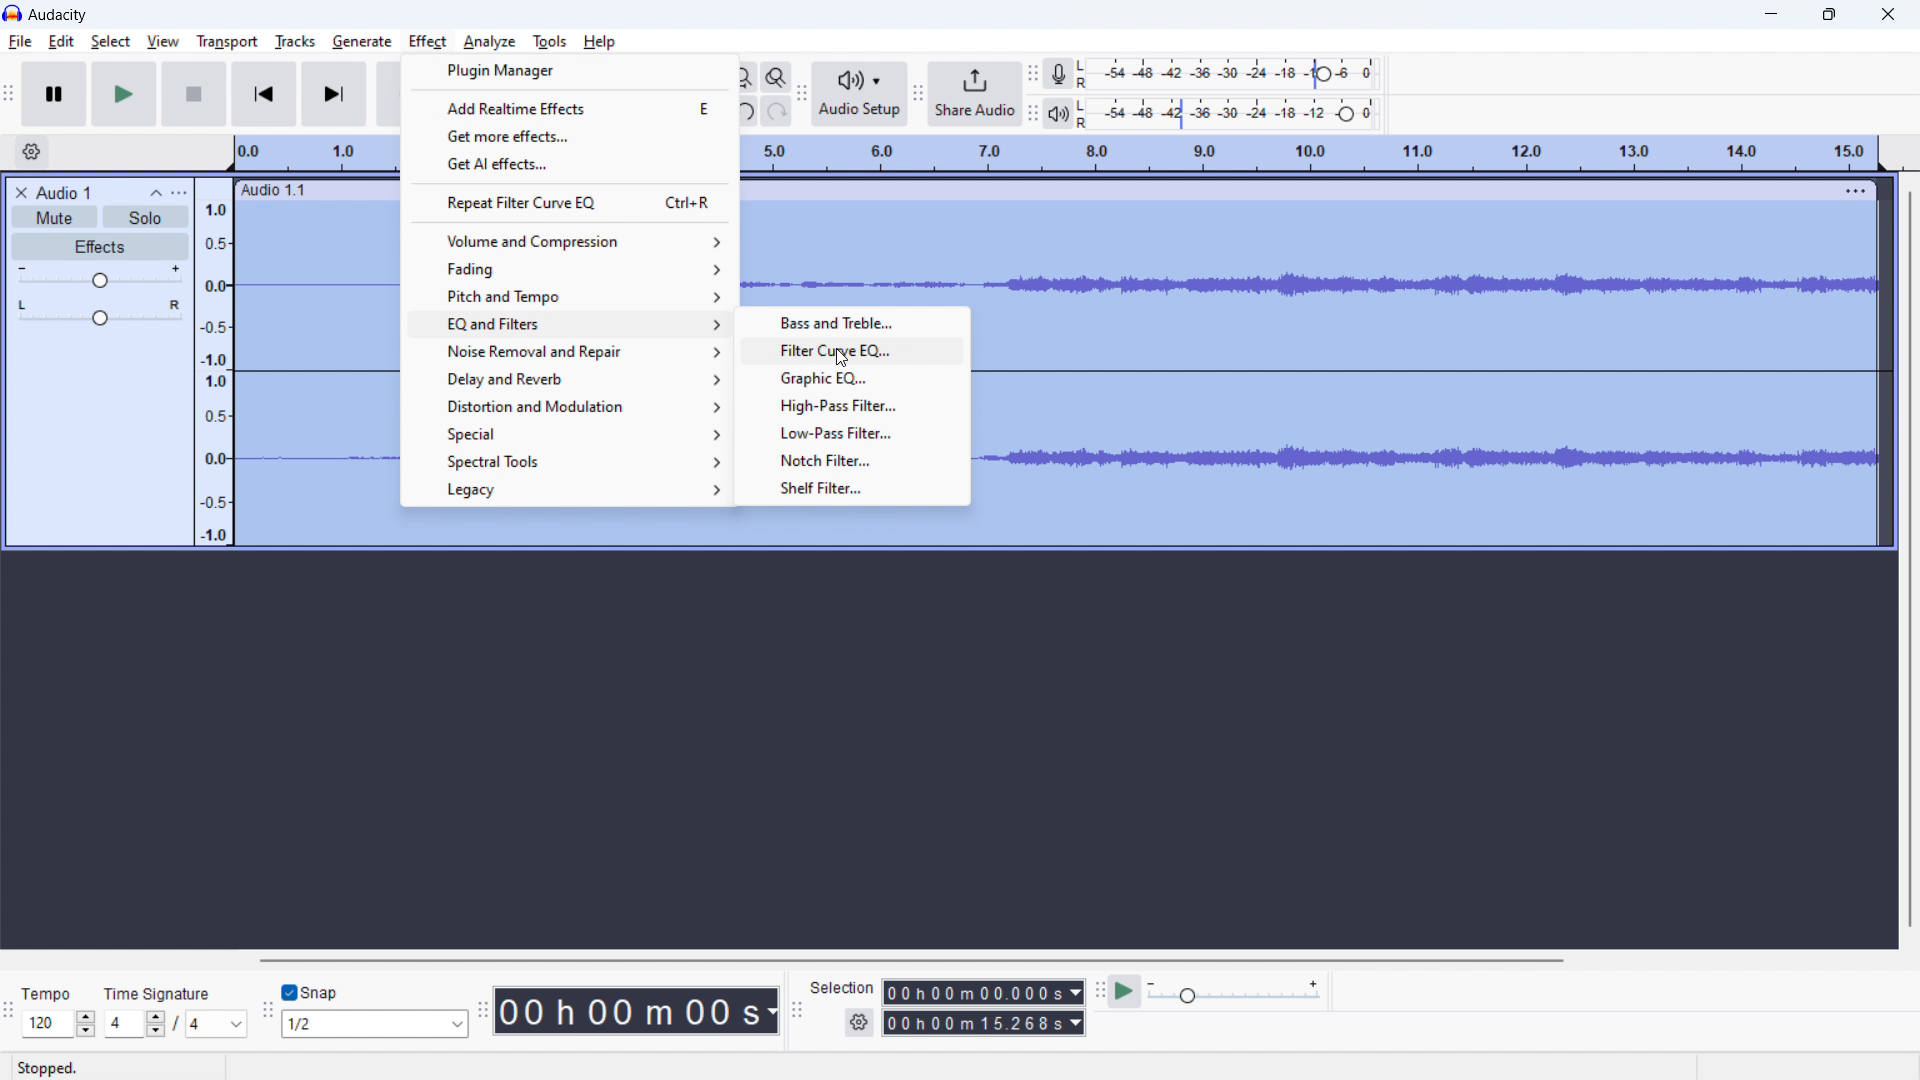 This screenshot has height=1080, width=1920. What do you see at coordinates (601, 42) in the screenshot?
I see `help` at bounding box center [601, 42].